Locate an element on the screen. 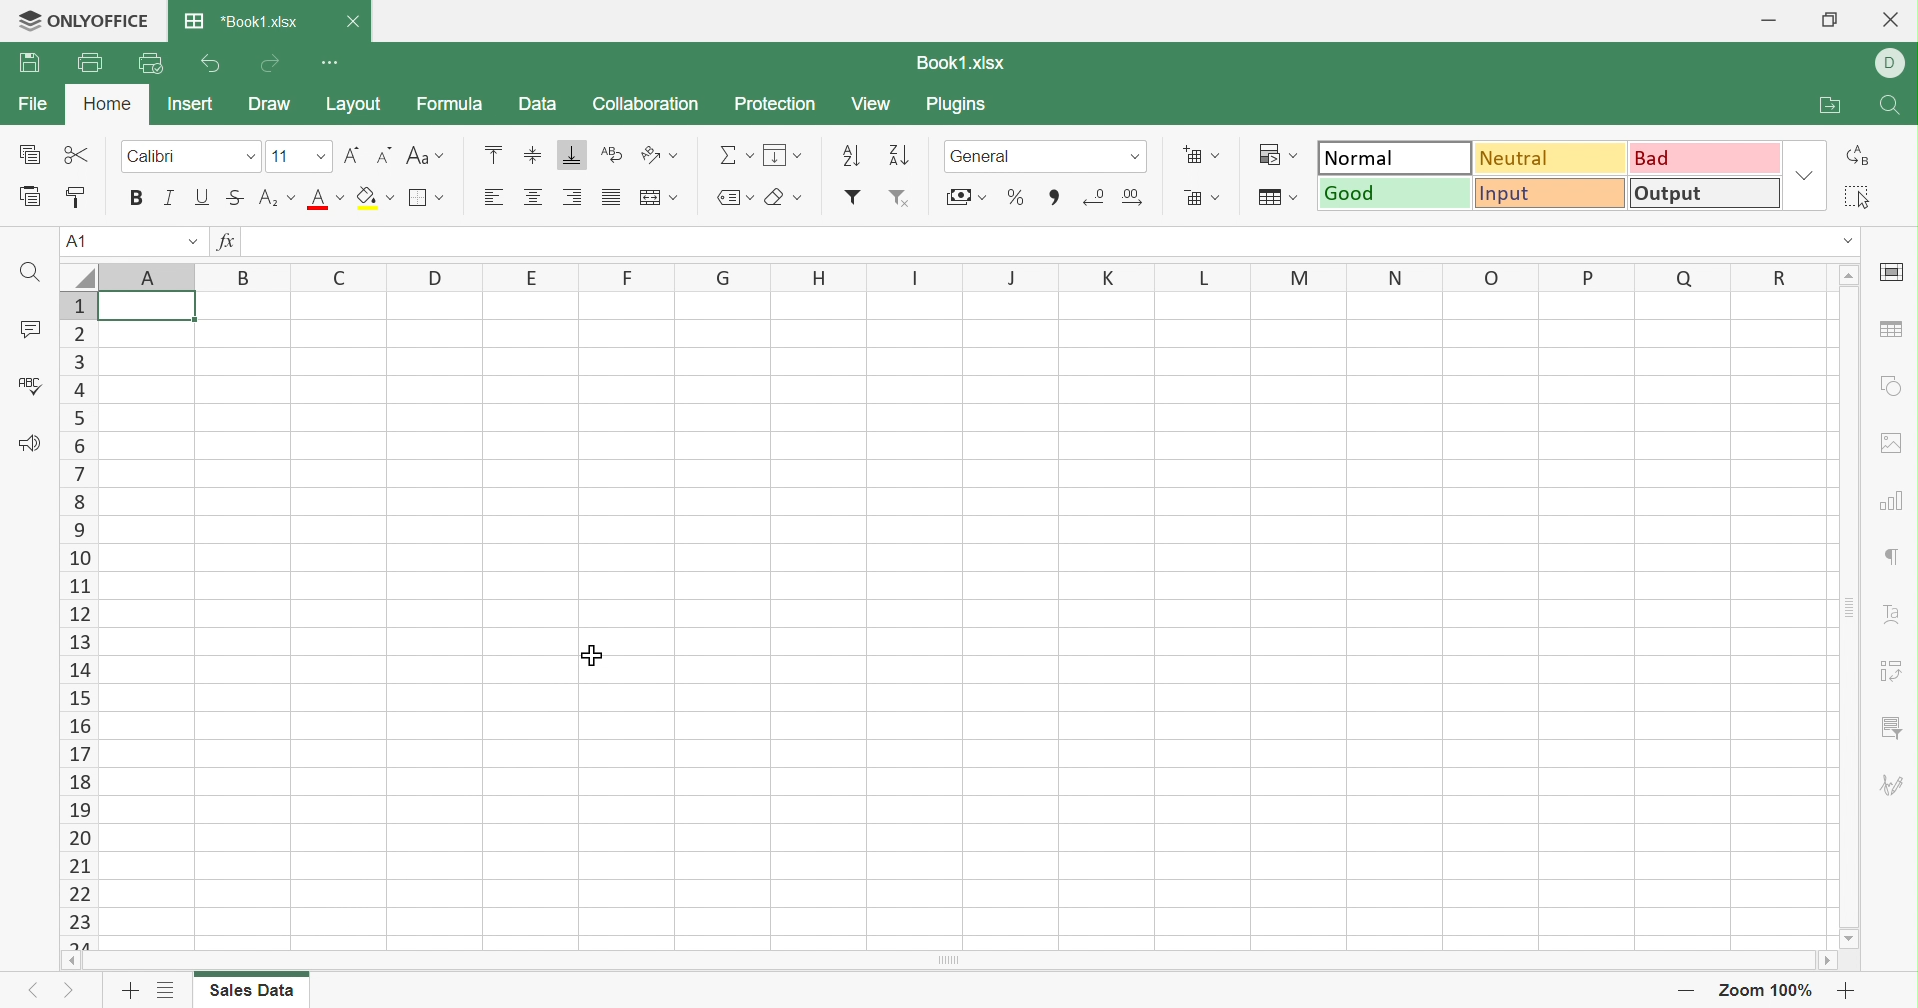 This screenshot has height=1008, width=1918. Quick Print is located at coordinates (150, 66).